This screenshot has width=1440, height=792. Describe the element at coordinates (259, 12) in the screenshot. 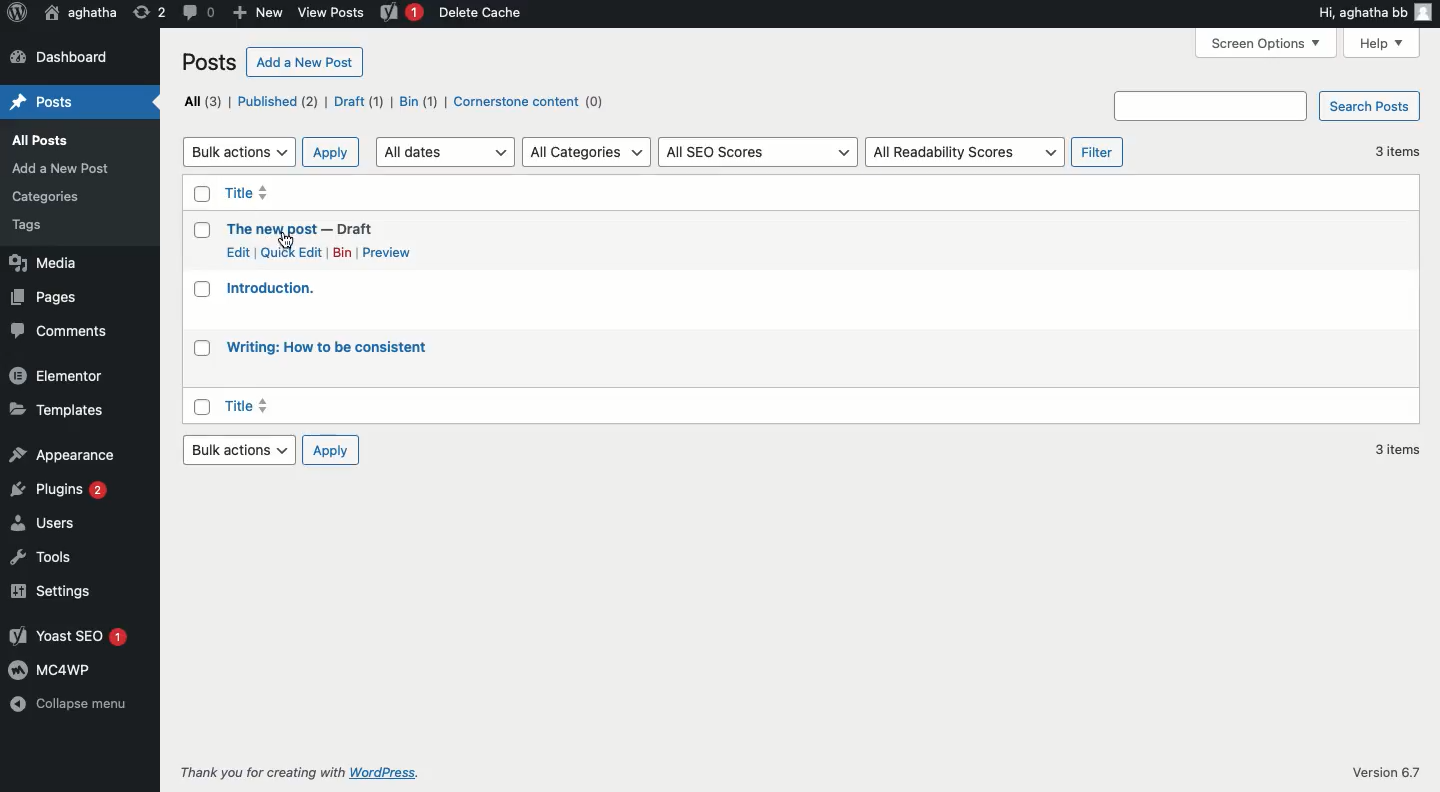

I see `+ New` at that location.